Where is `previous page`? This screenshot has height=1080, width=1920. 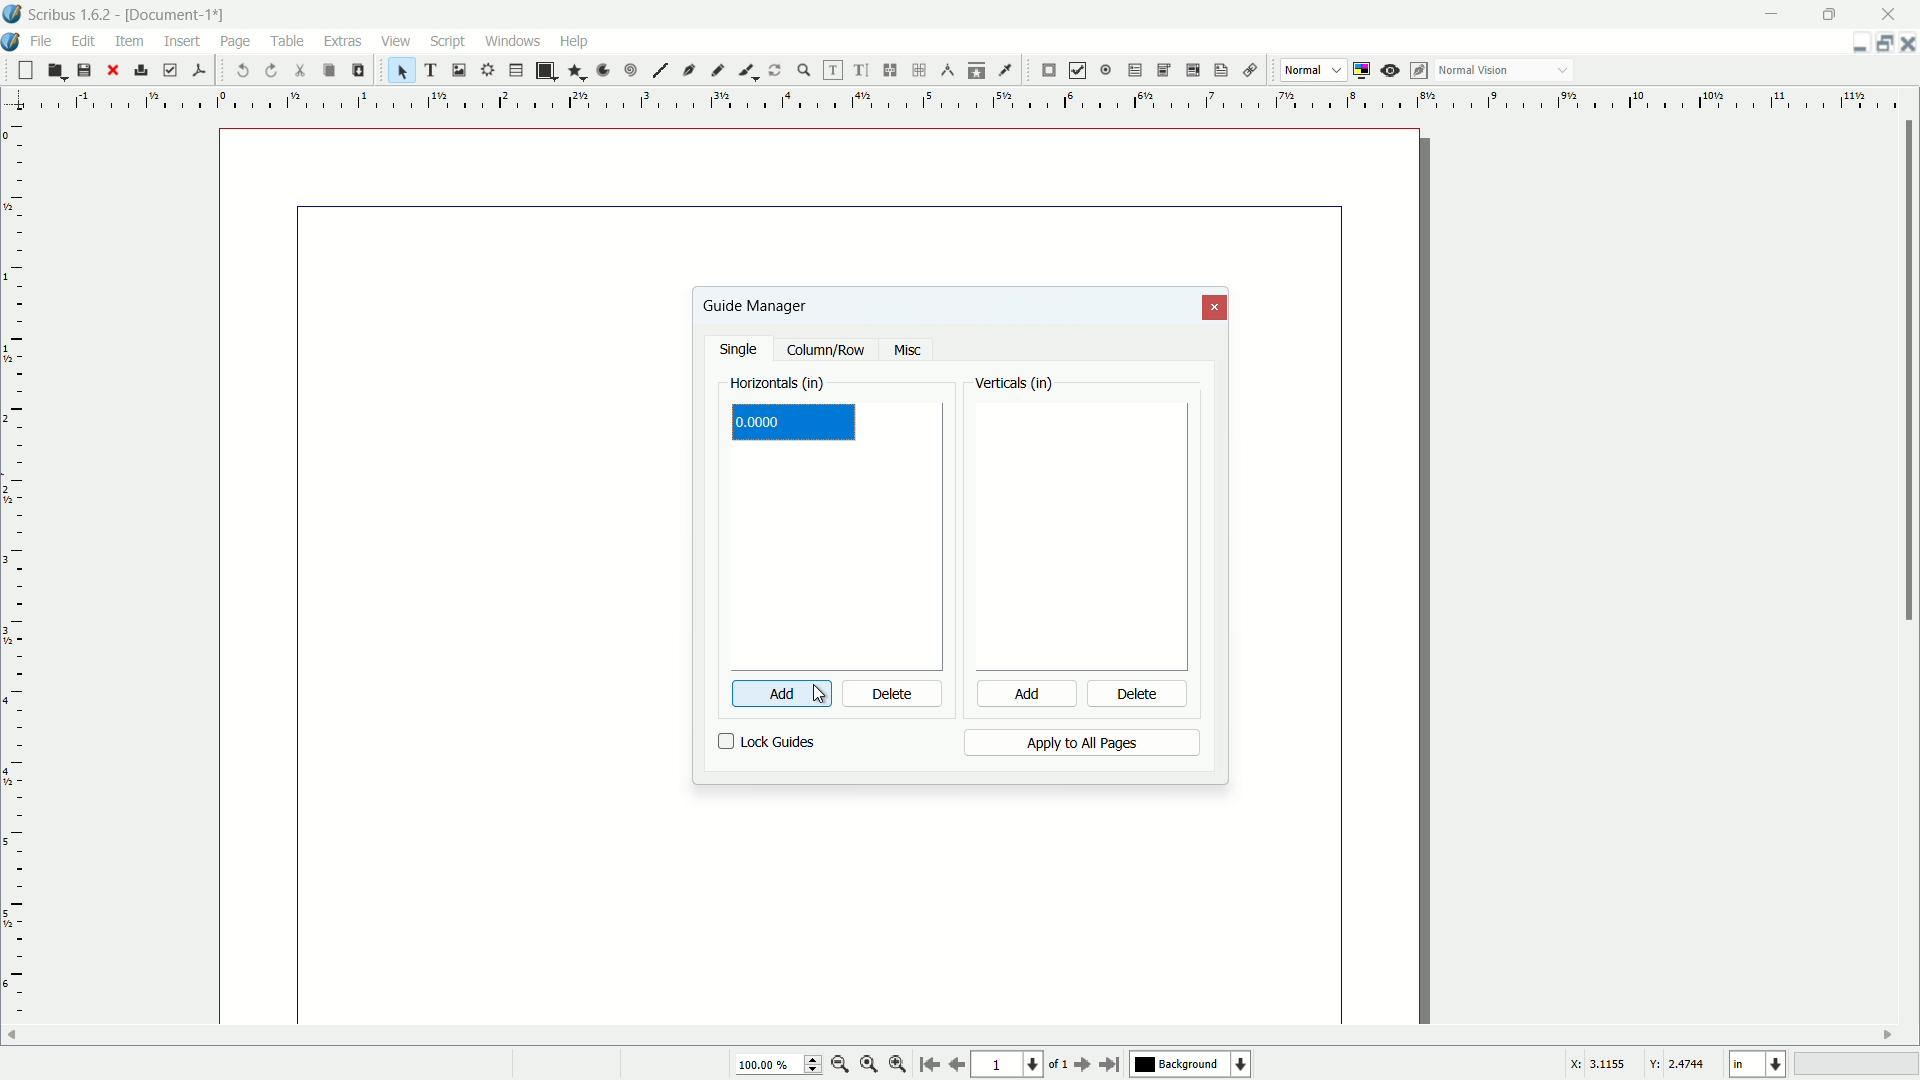
previous page is located at coordinates (956, 1065).